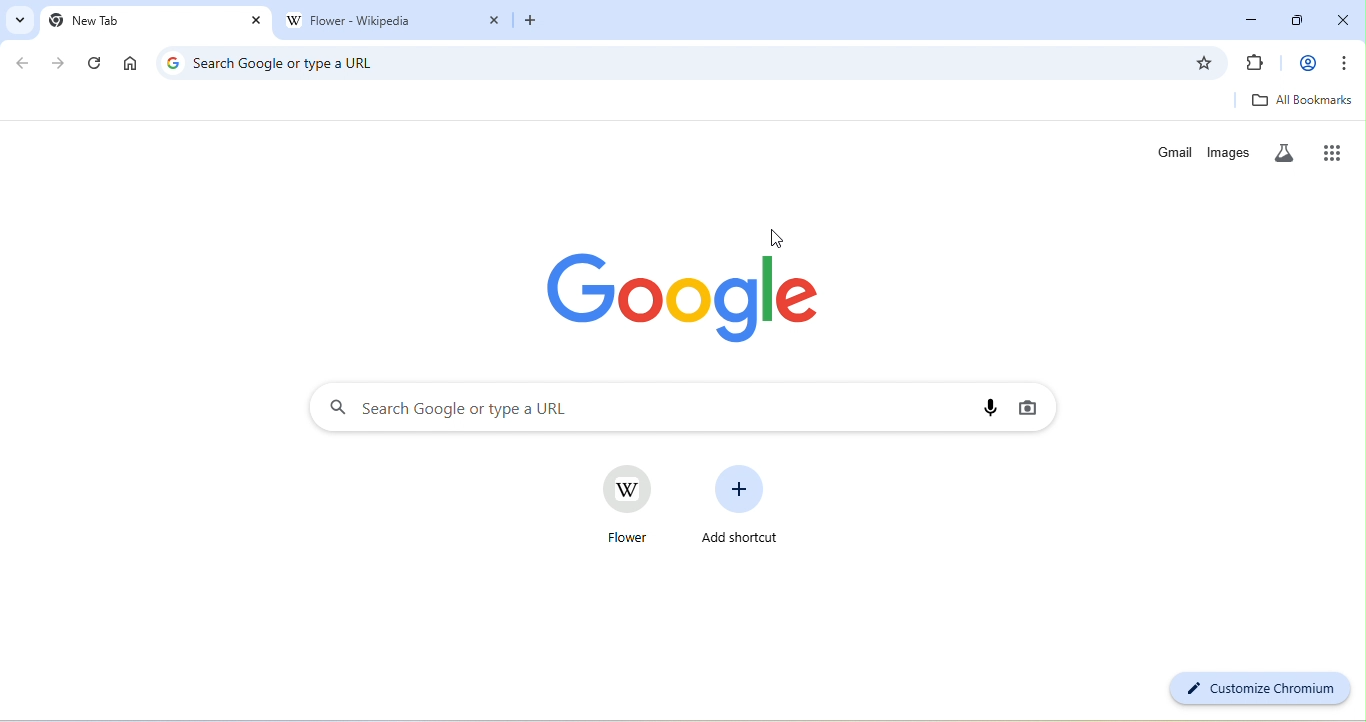 This screenshot has height=722, width=1366. I want to click on new tab: Flower - Wikipedia, so click(379, 22).